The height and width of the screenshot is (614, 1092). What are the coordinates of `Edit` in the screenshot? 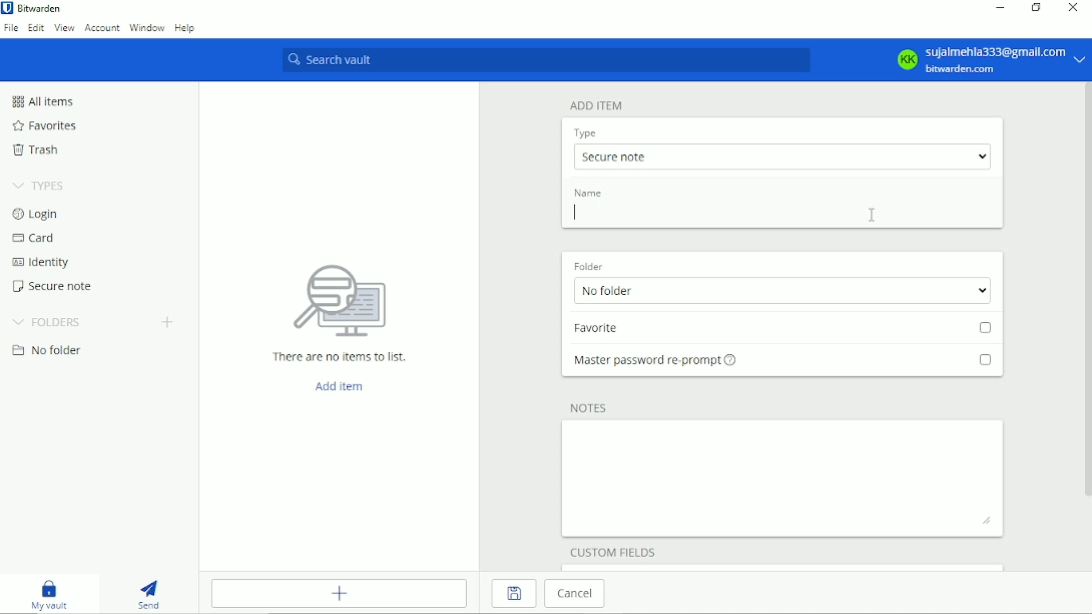 It's located at (37, 28).